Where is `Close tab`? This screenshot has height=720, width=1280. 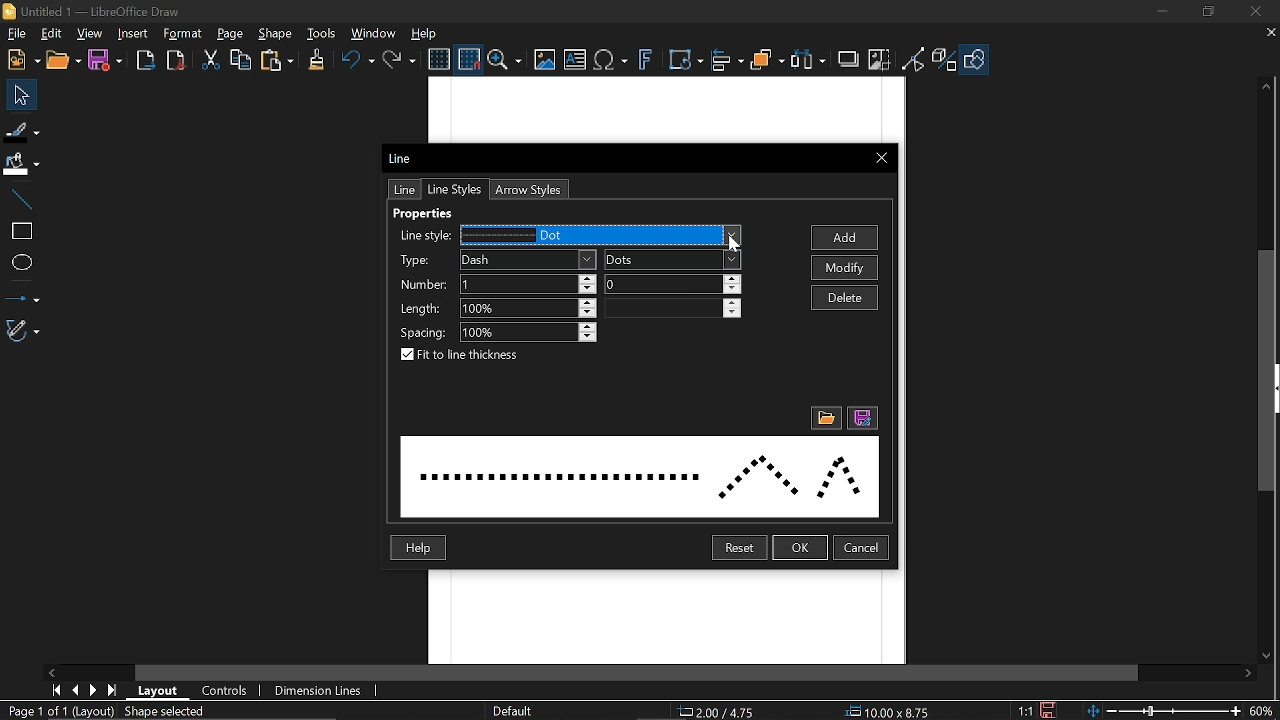 Close tab is located at coordinates (1270, 32).